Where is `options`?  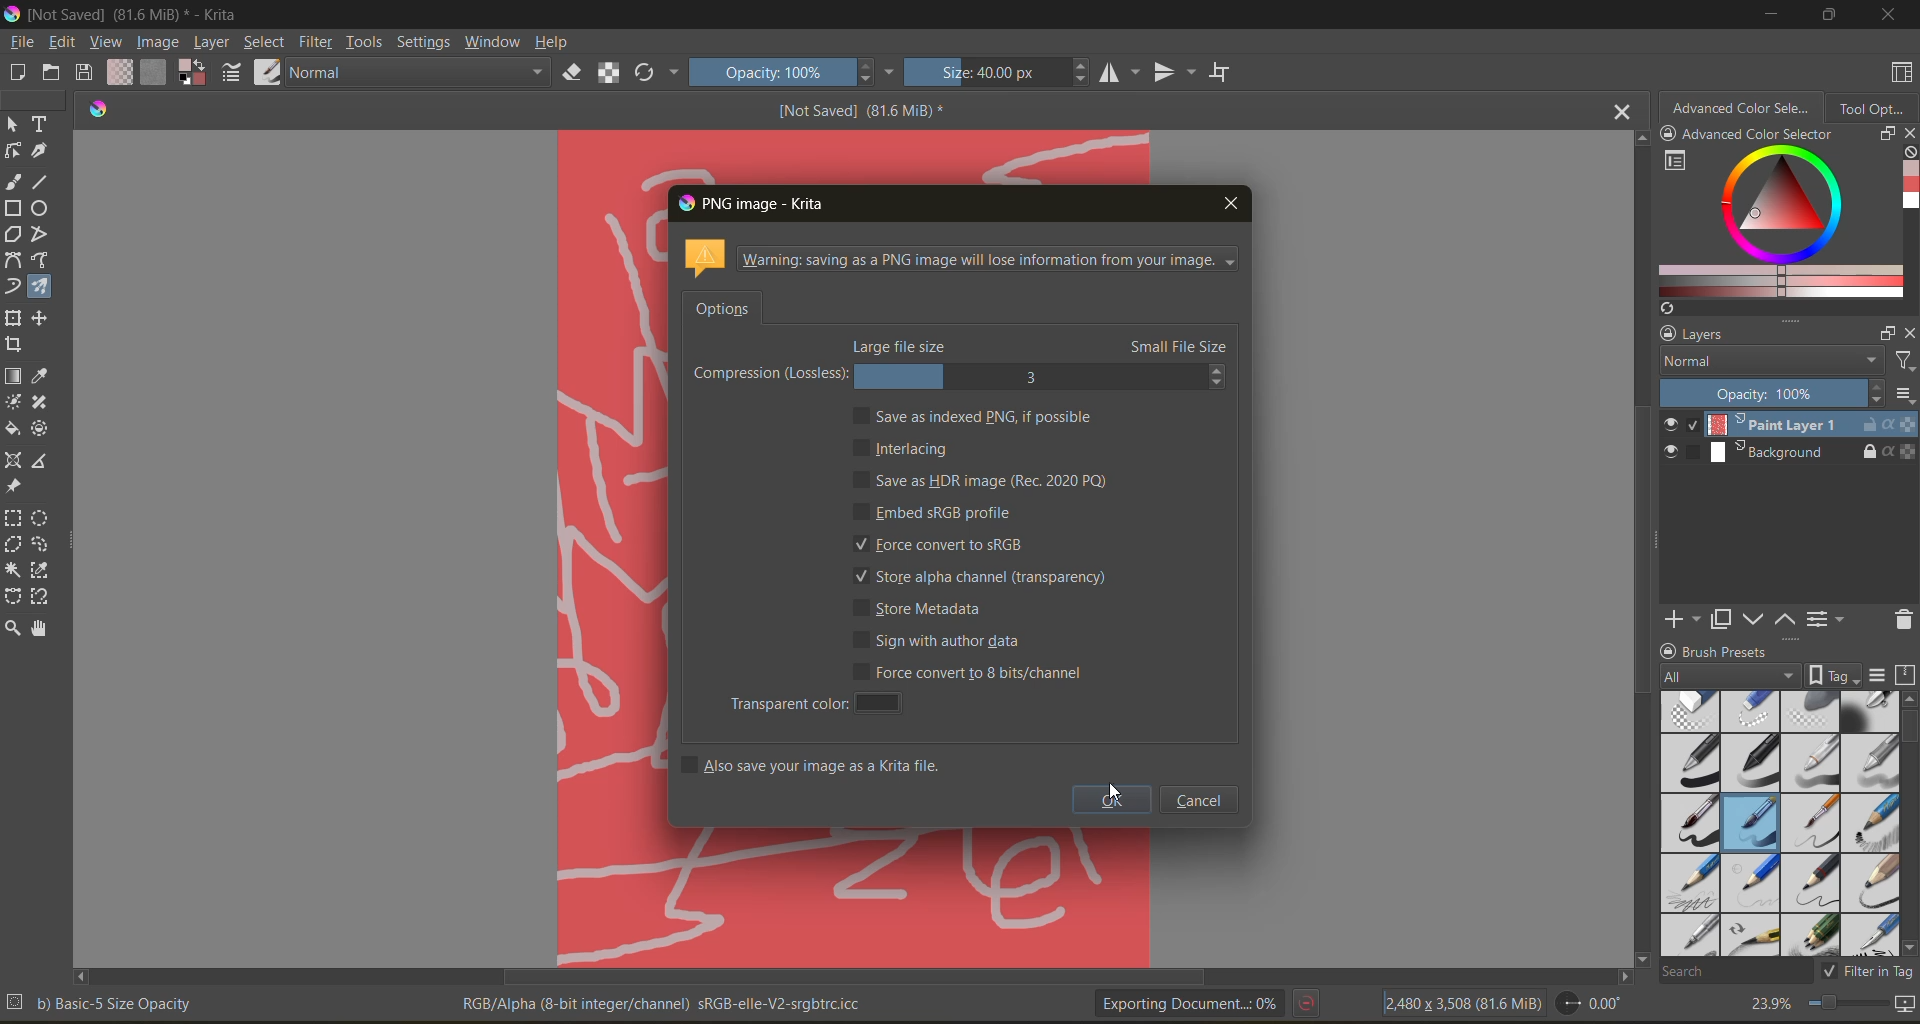
options is located at coordinates (728, 309).